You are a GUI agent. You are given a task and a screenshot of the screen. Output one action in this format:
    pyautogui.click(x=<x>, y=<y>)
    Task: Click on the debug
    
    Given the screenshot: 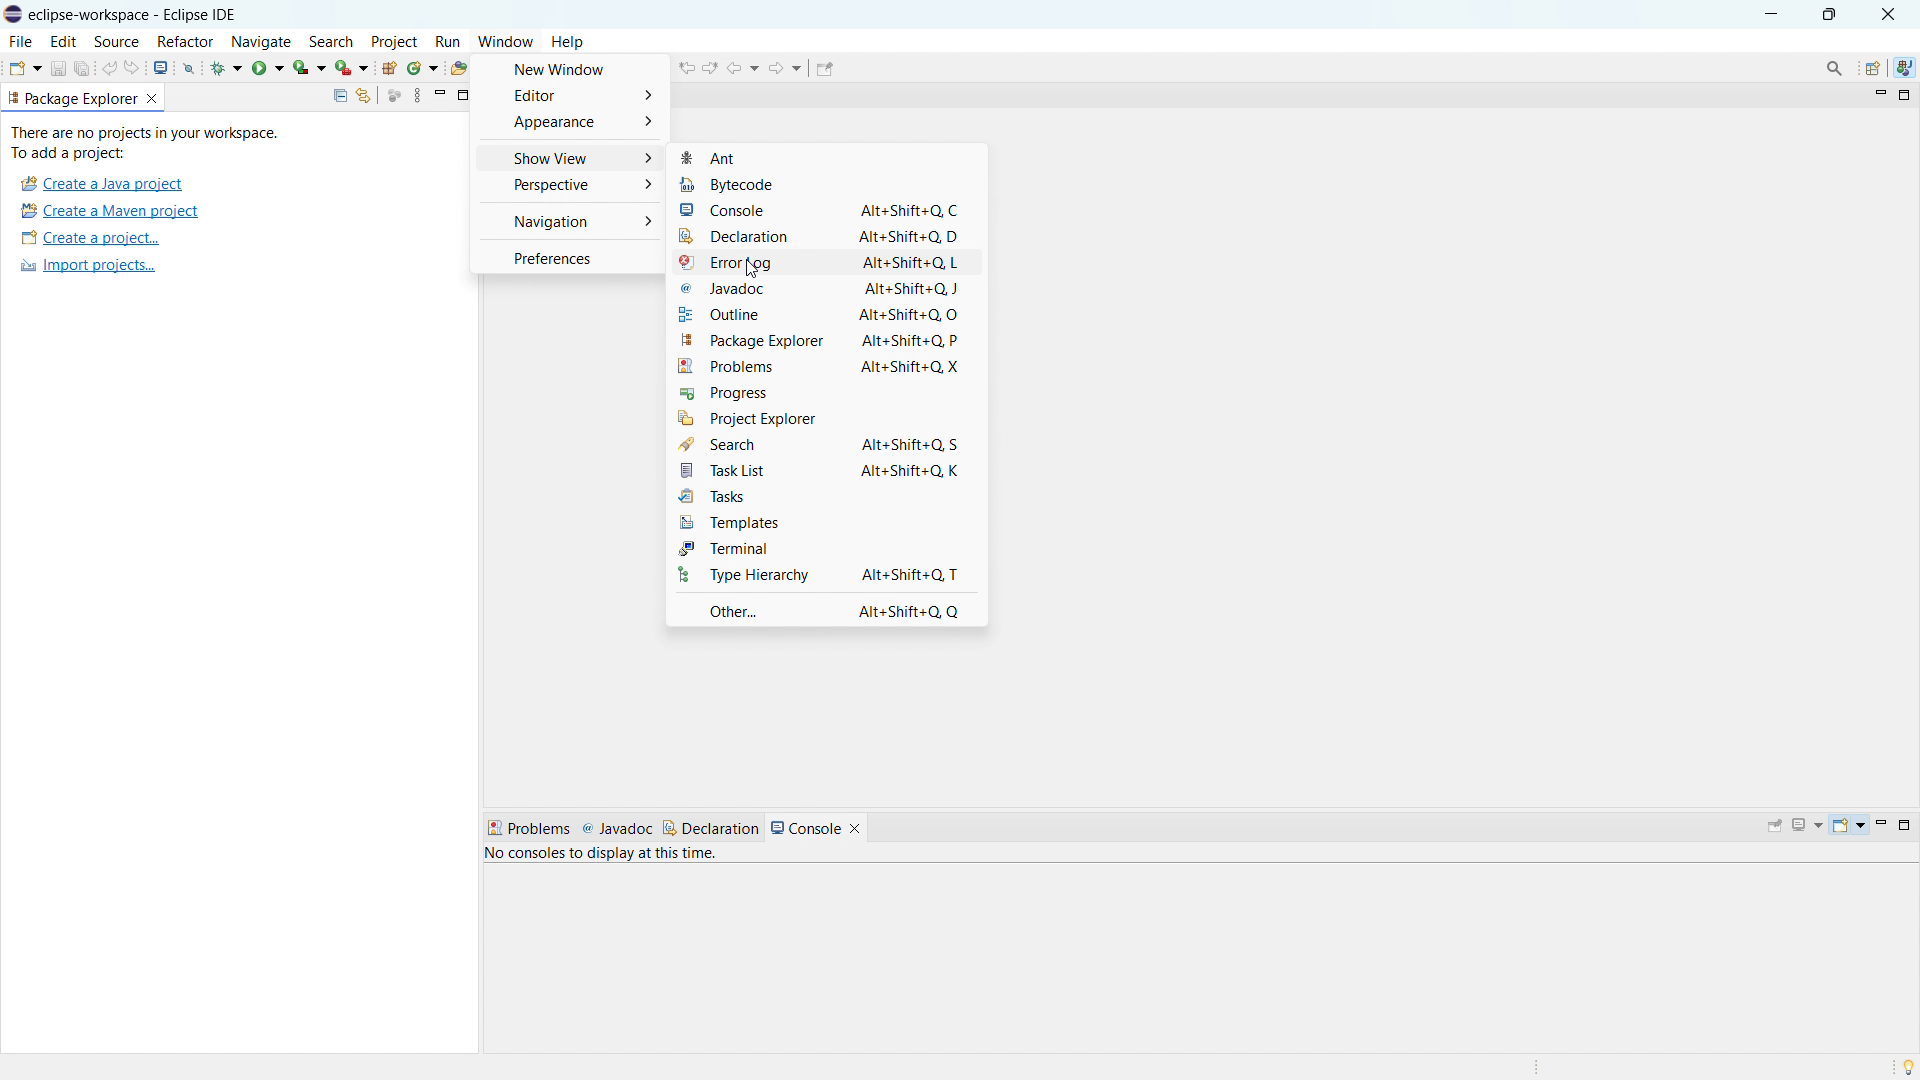 What is the action you would take?
    pyautogui.click(x=227, y=68)
    